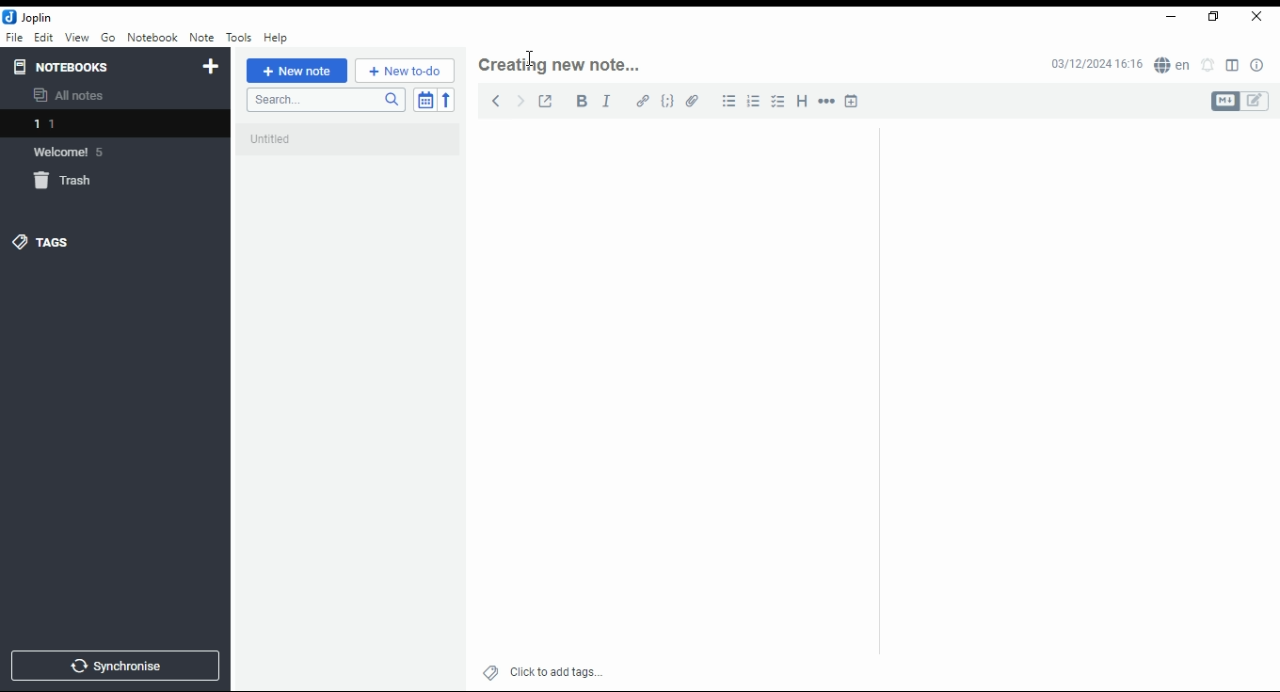 The height and width of the screenshot is (692, 1280). Describe the element at coordinates (776, 103) in the screenshot. I see `checkbox` at that location.